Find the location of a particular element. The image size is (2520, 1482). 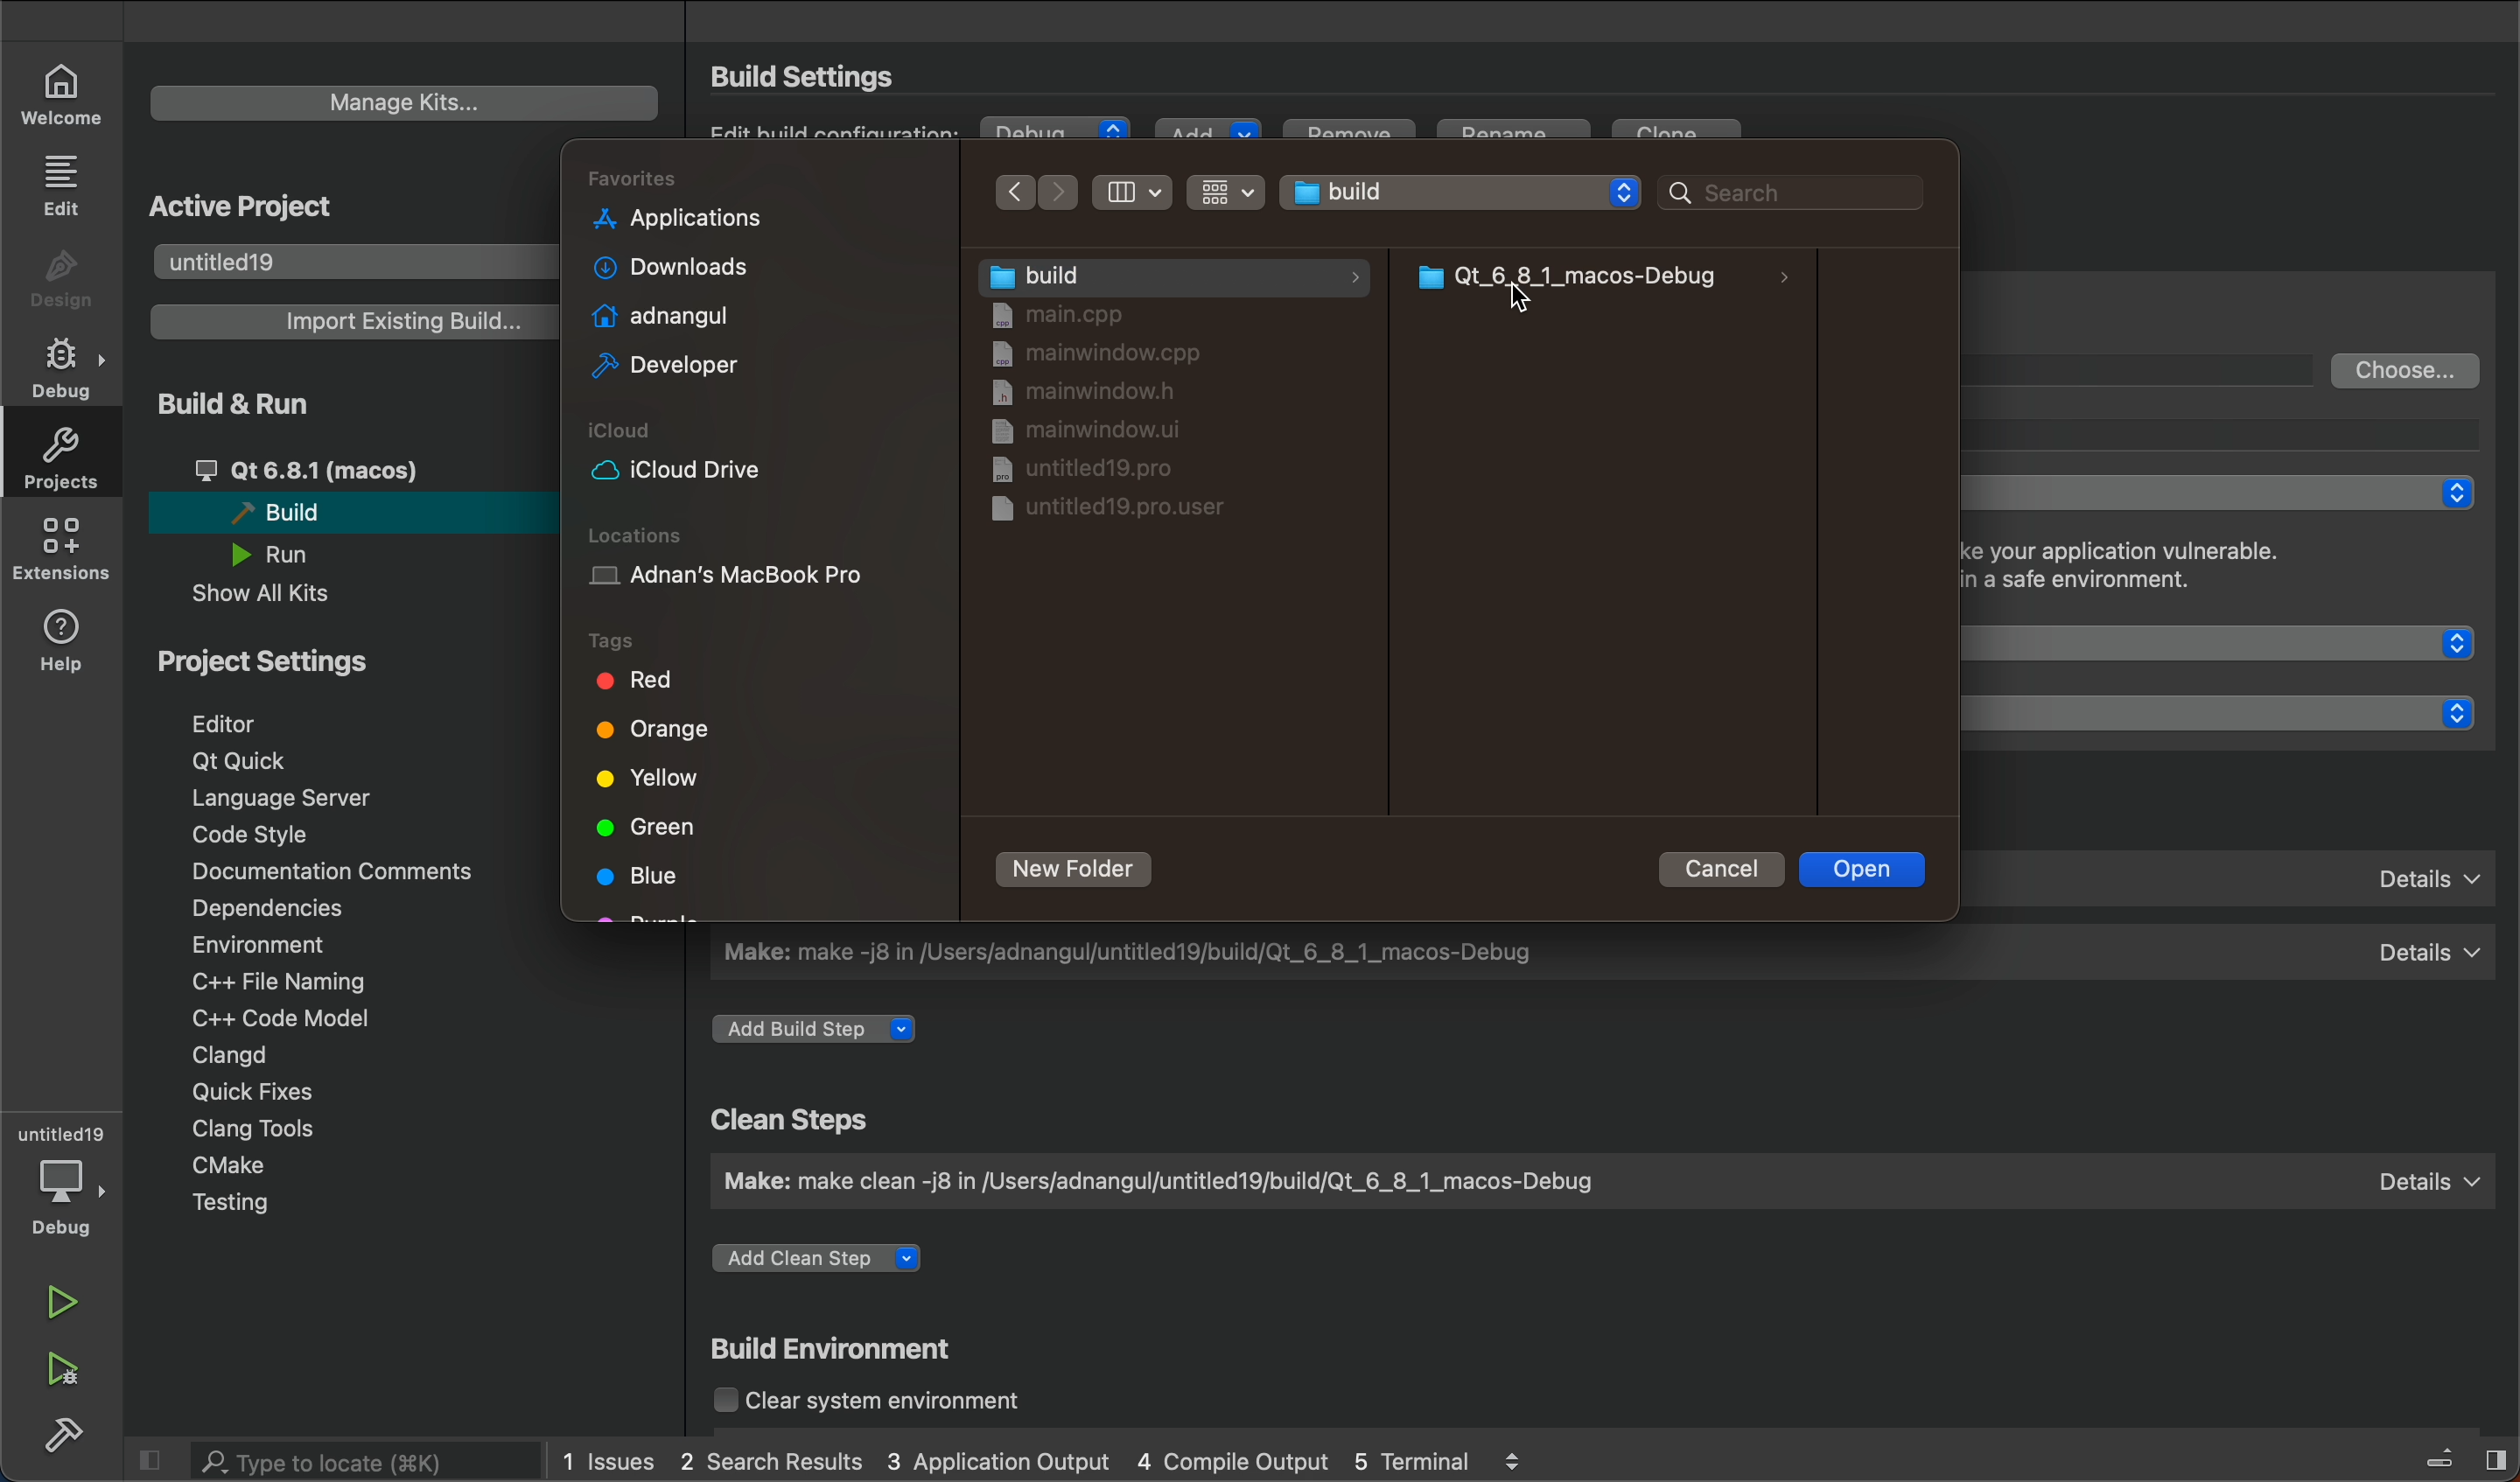

qt is located at coordinates (352, 470).